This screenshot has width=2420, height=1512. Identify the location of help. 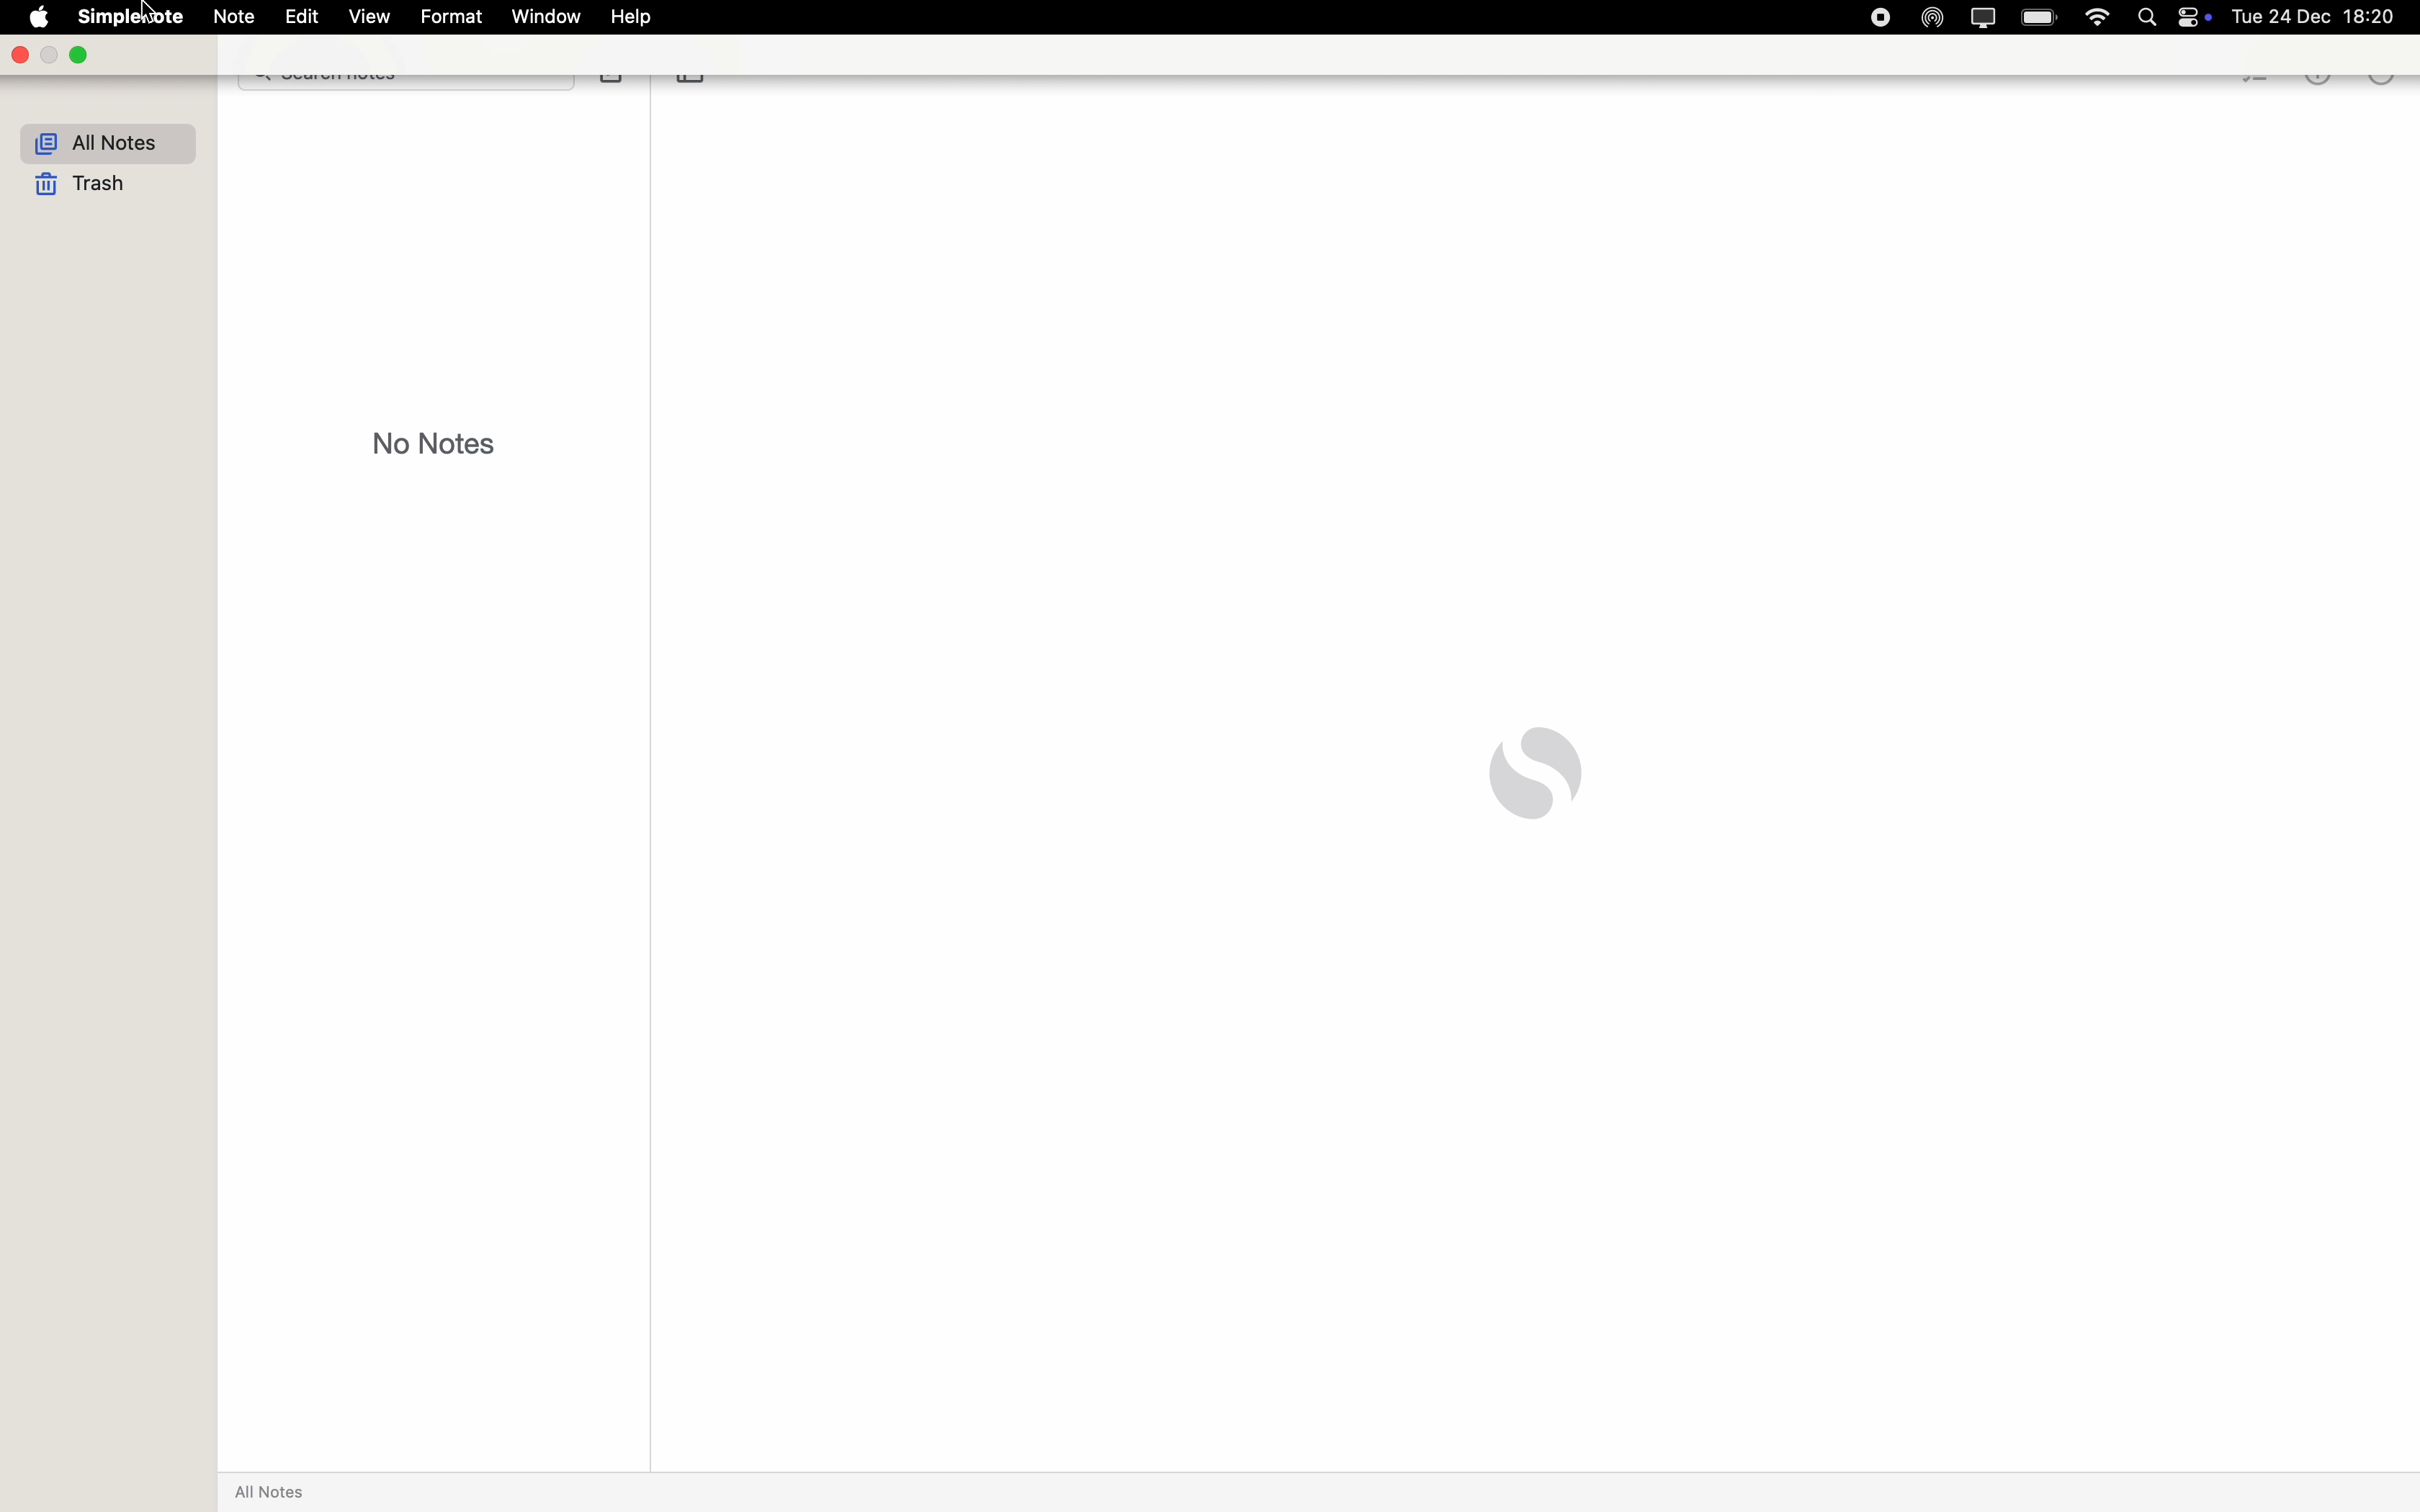
(637, 18).